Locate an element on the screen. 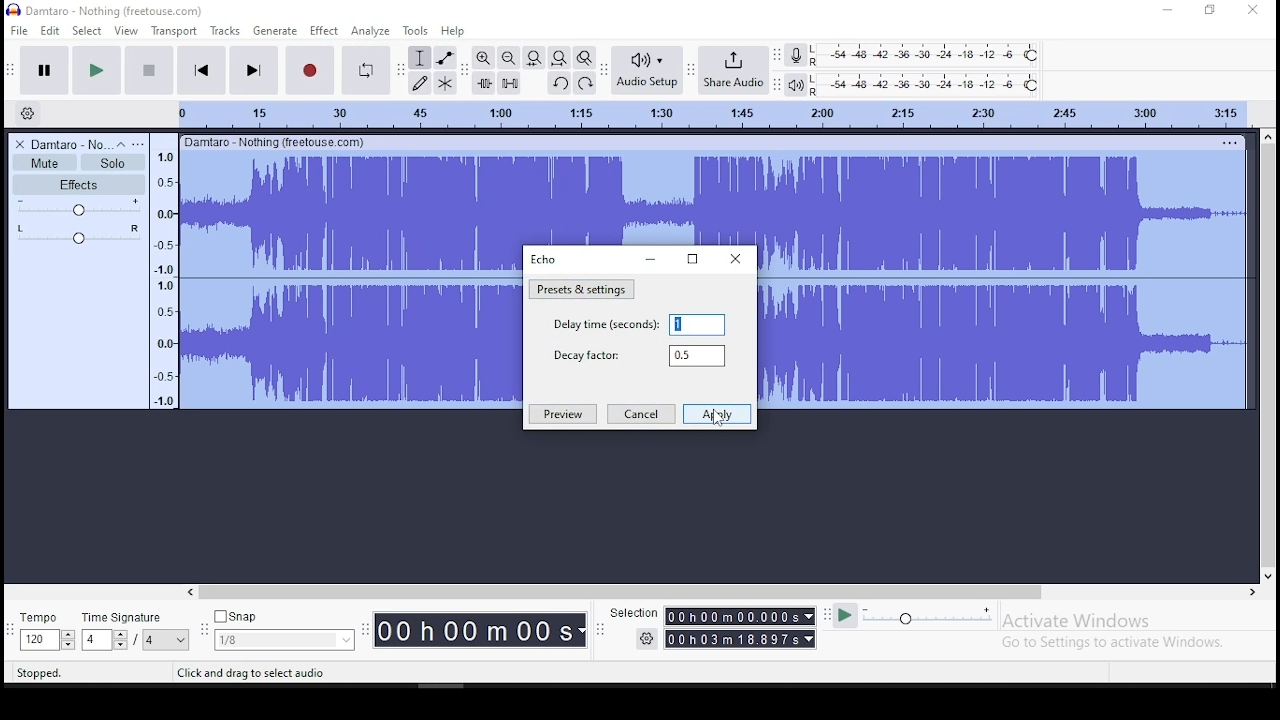 The height and width of the screenshot is (720, 1280). Click and drag to select audio is located at coordinates (259, 673).